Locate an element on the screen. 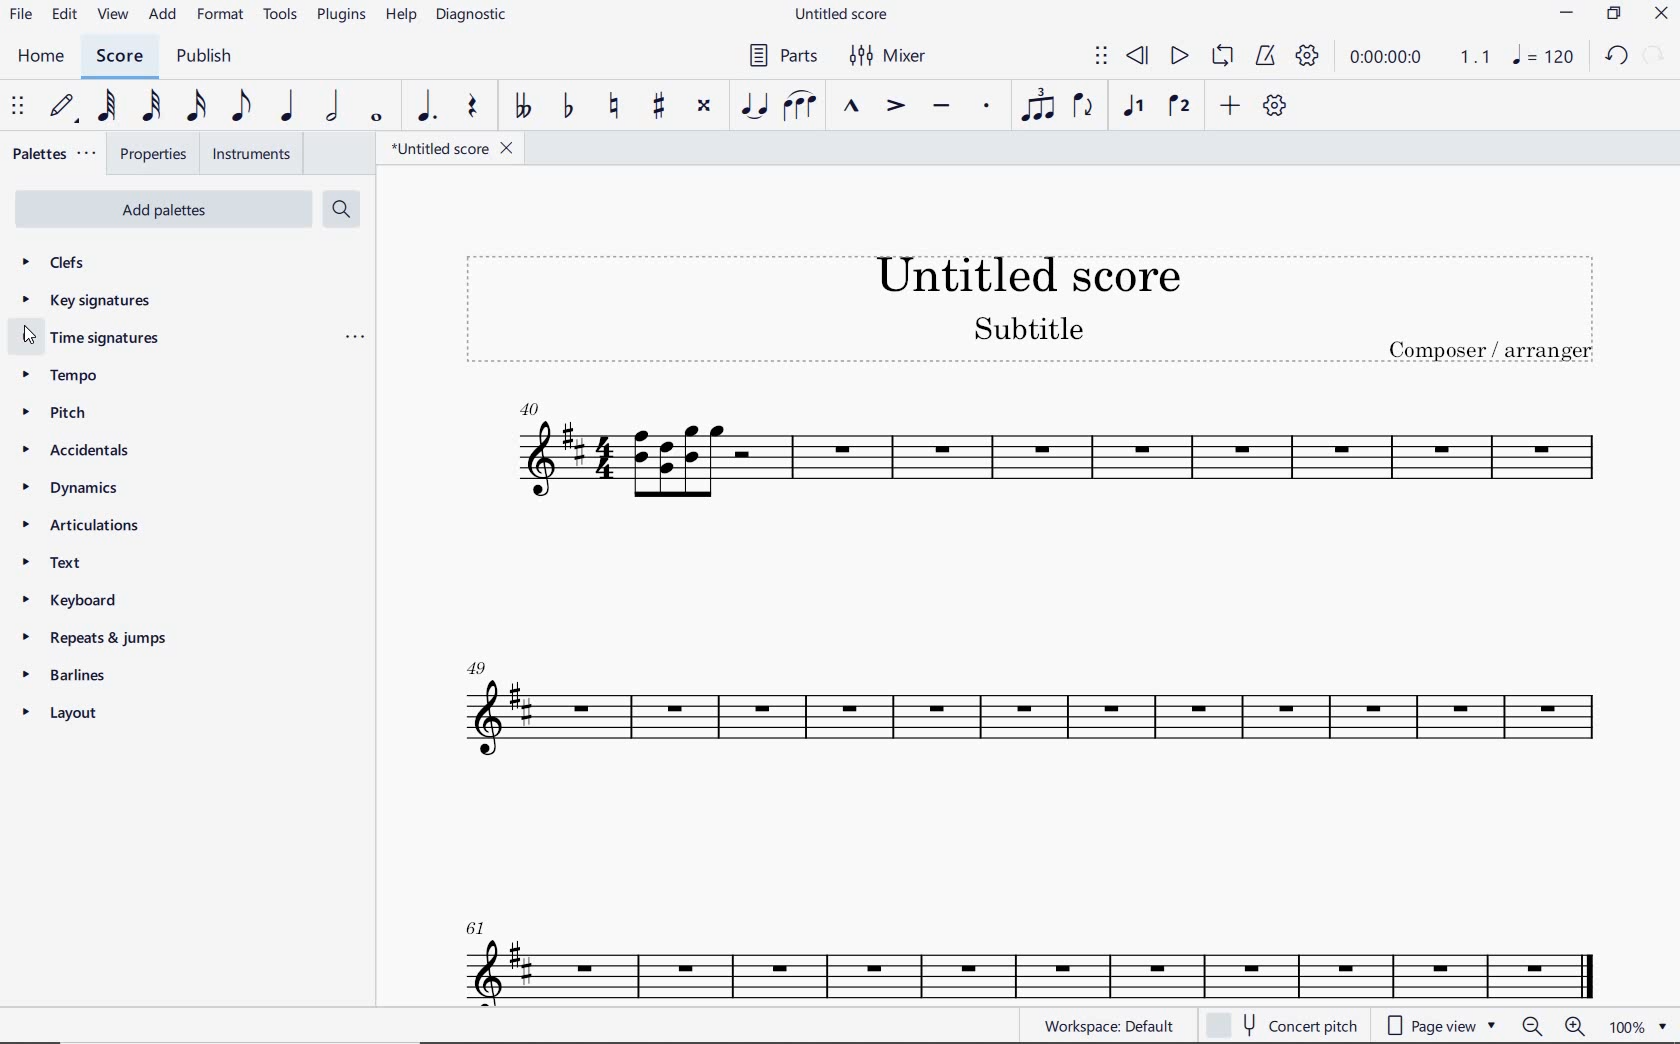  TOGGLE NATURAL is located at coordinates (617, 107).